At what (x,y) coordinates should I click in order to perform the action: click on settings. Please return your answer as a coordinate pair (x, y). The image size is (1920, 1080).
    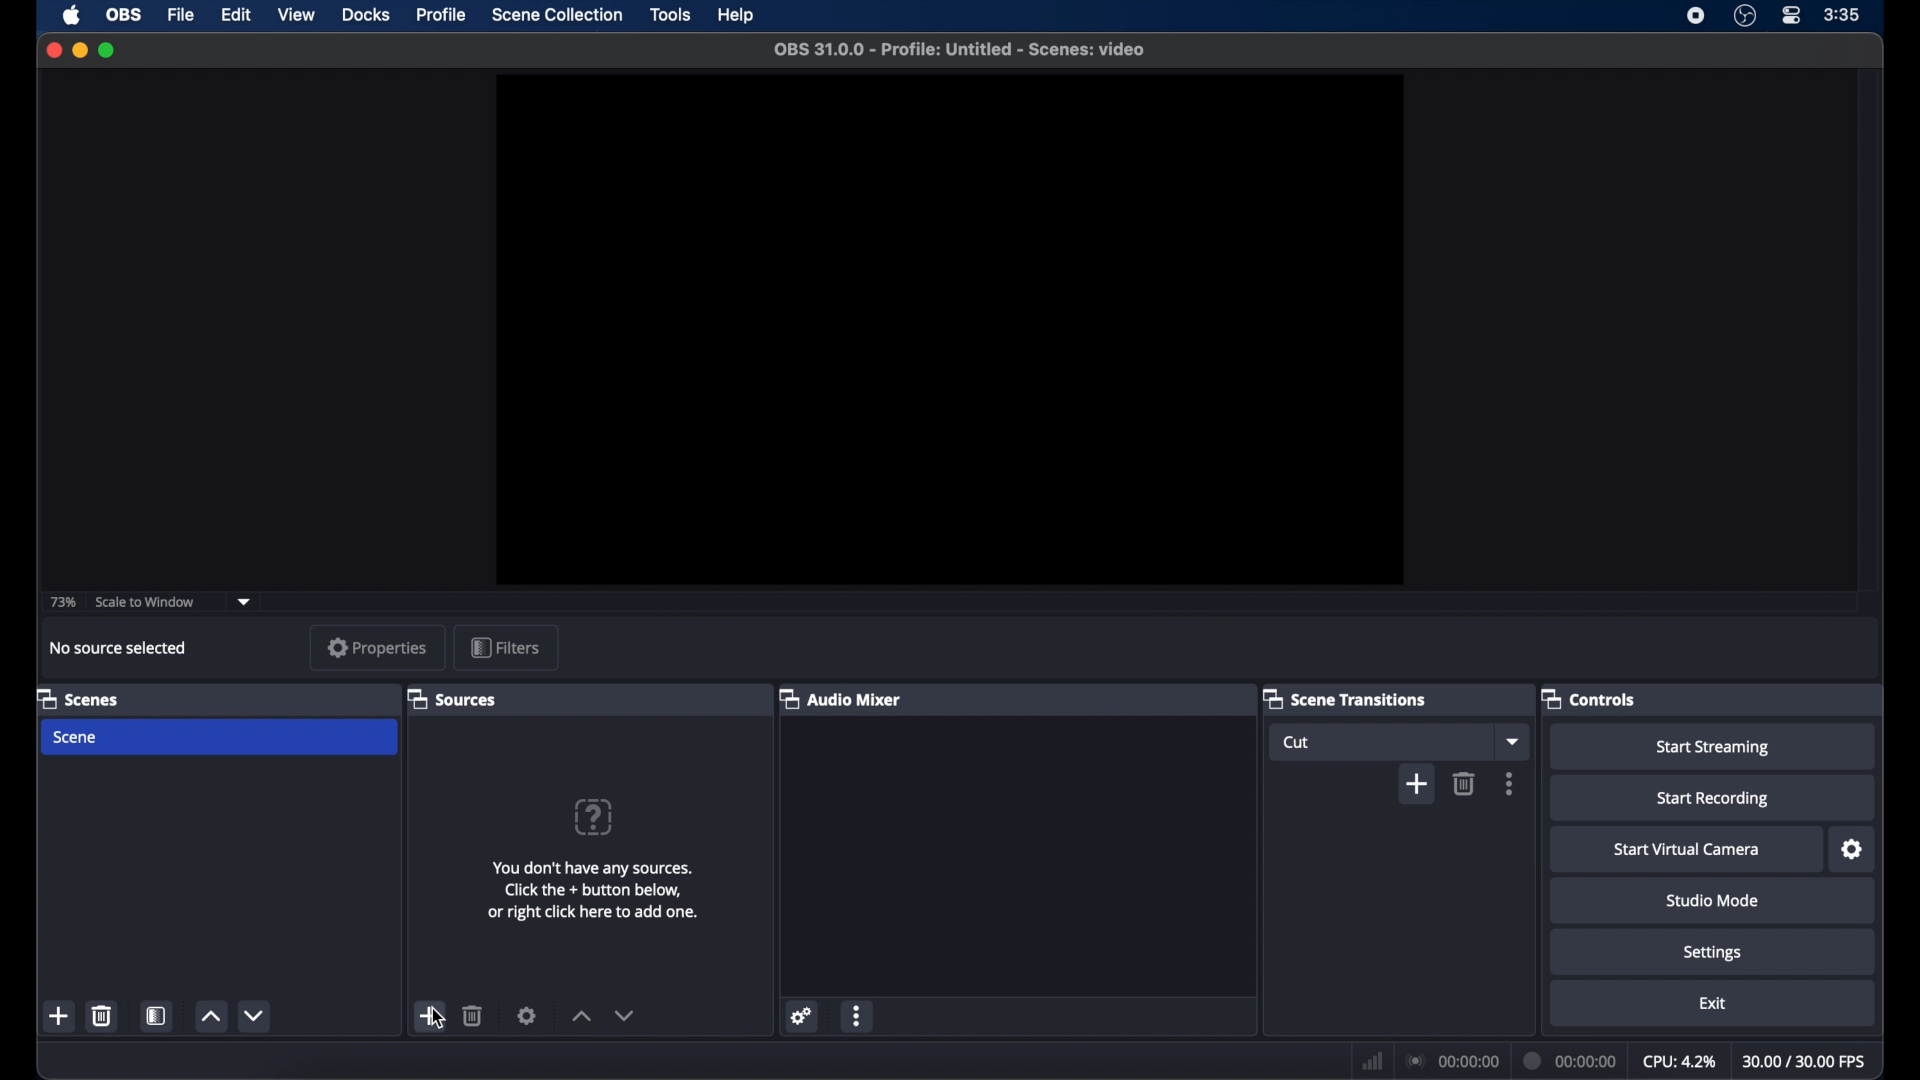
    Looking at the image, I should click on (527, 1015).